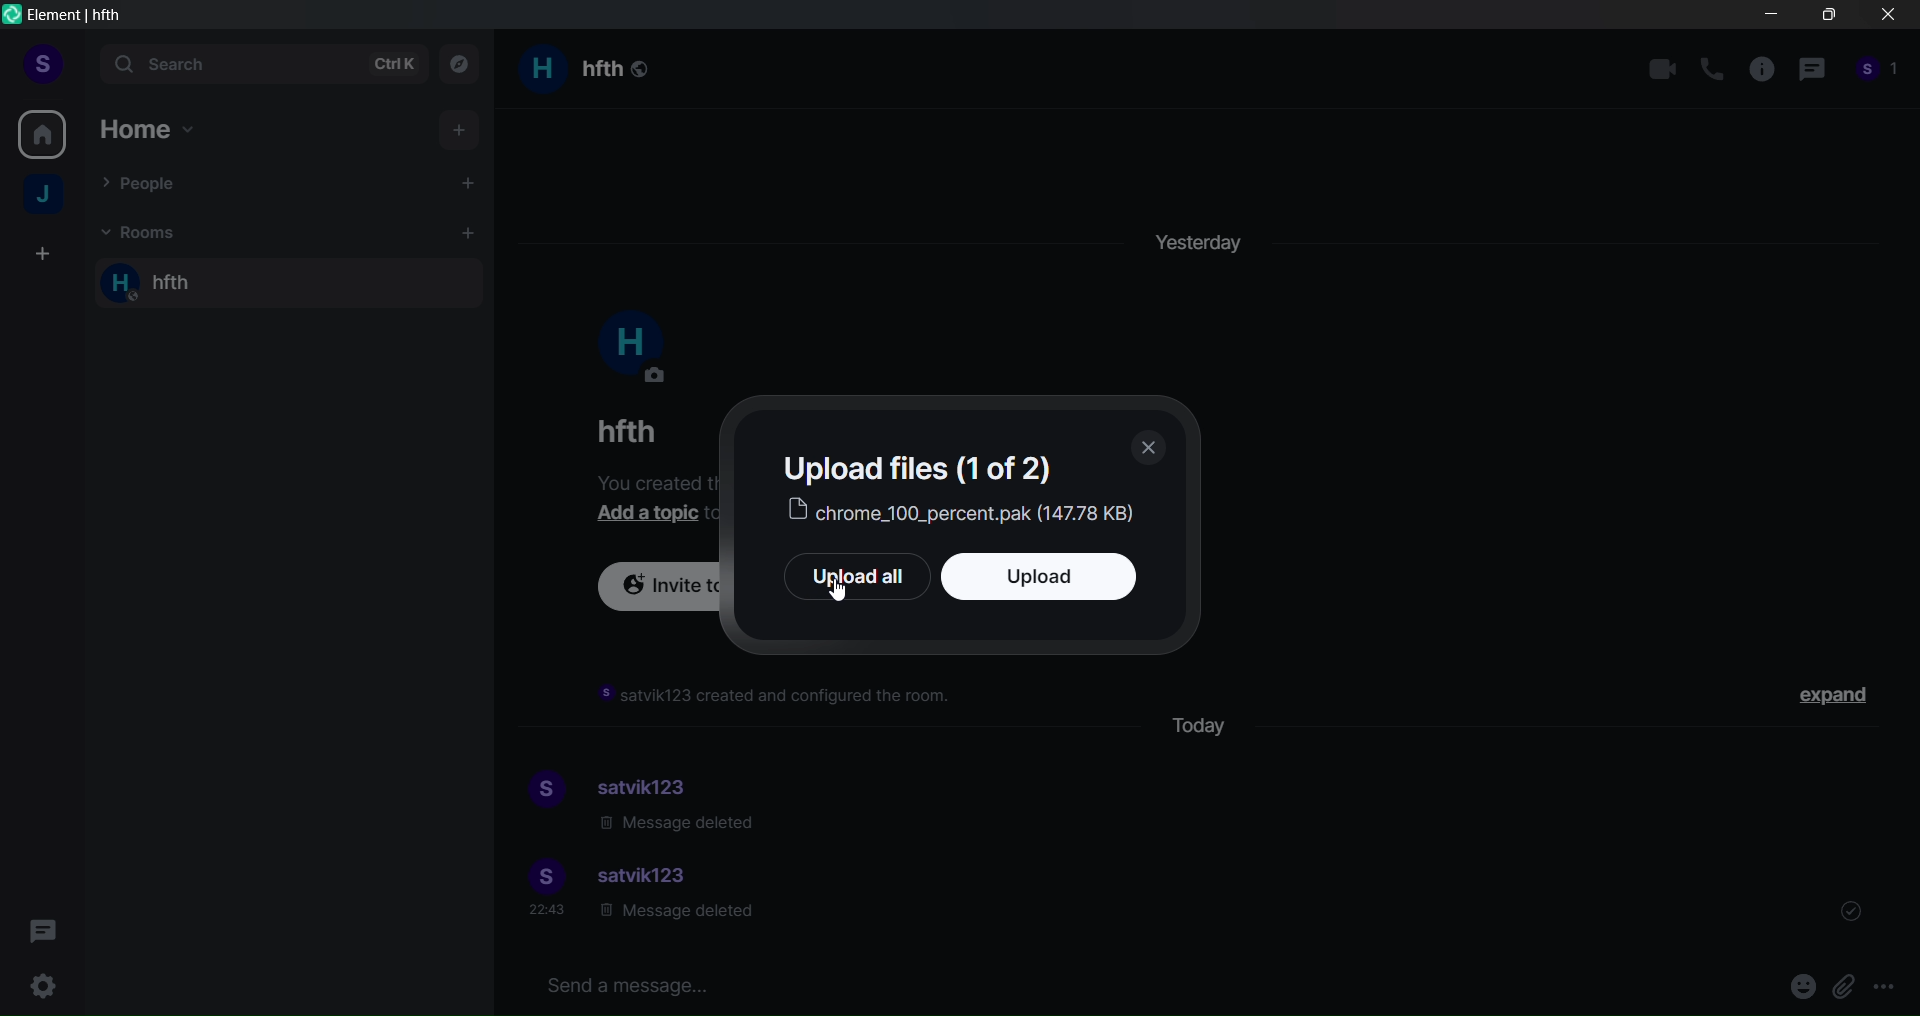  What do you see at coordinates (1844, 988) in the screenshot?
I see `attachment` at bounding box center [1844, 988].